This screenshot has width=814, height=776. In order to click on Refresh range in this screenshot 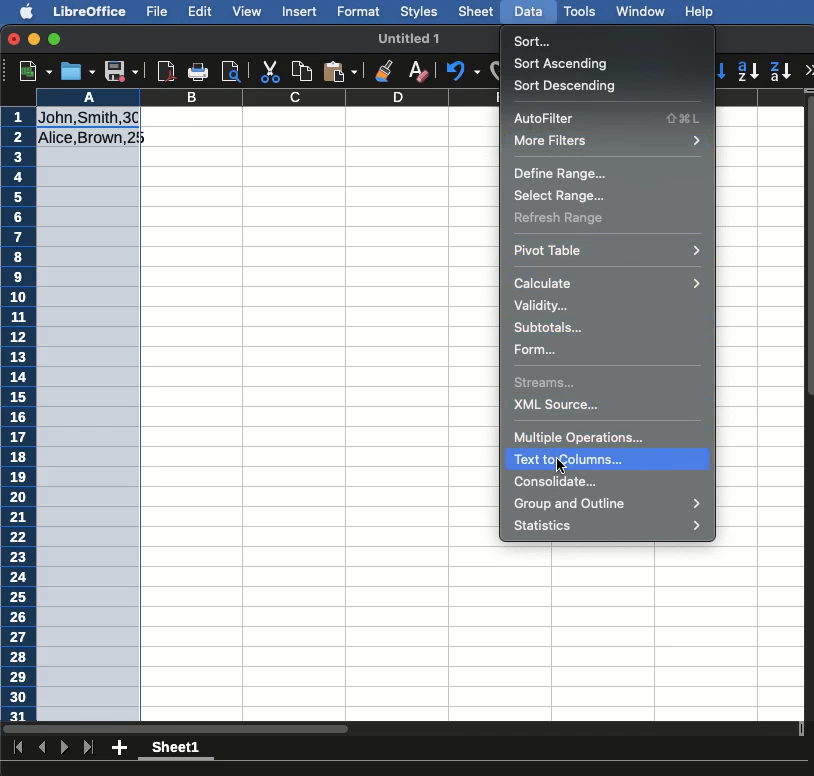, I will do `click(561, 218)`.